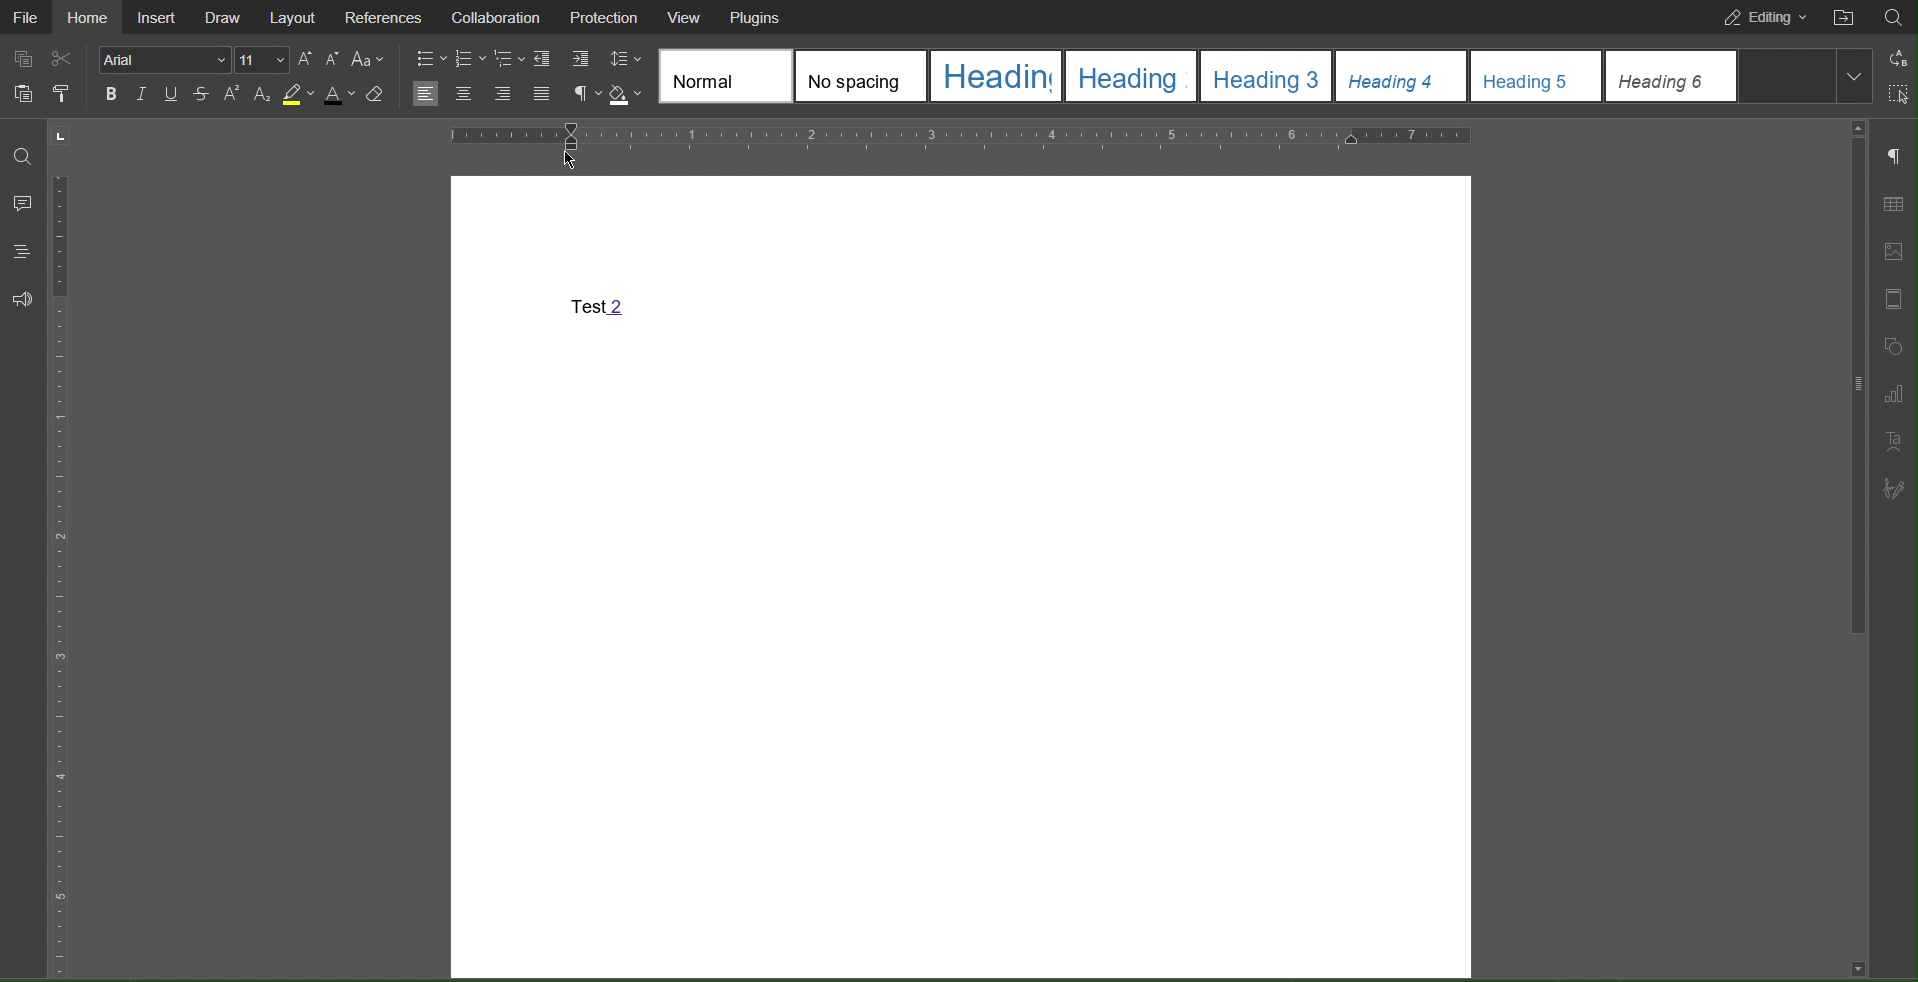 The height and width of the screenshot is (982, 1918). I want to click on Text Color, so click(339, 96).